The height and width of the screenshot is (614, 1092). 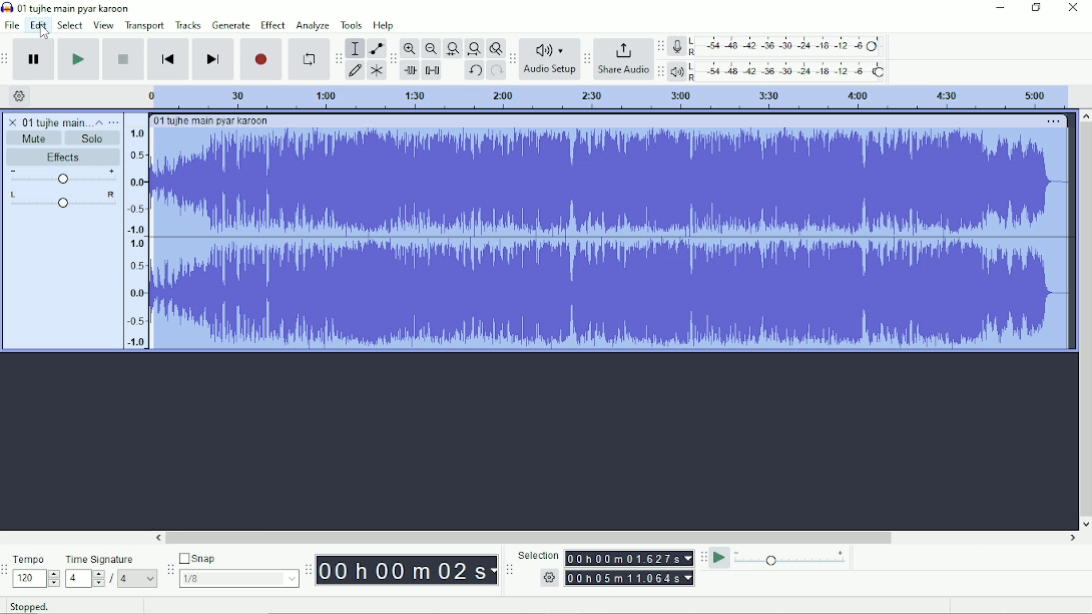 What do you see at coordinates (430, 49) in the screenshot?
I see `Zoom Out` at bounding box center [430, 49].